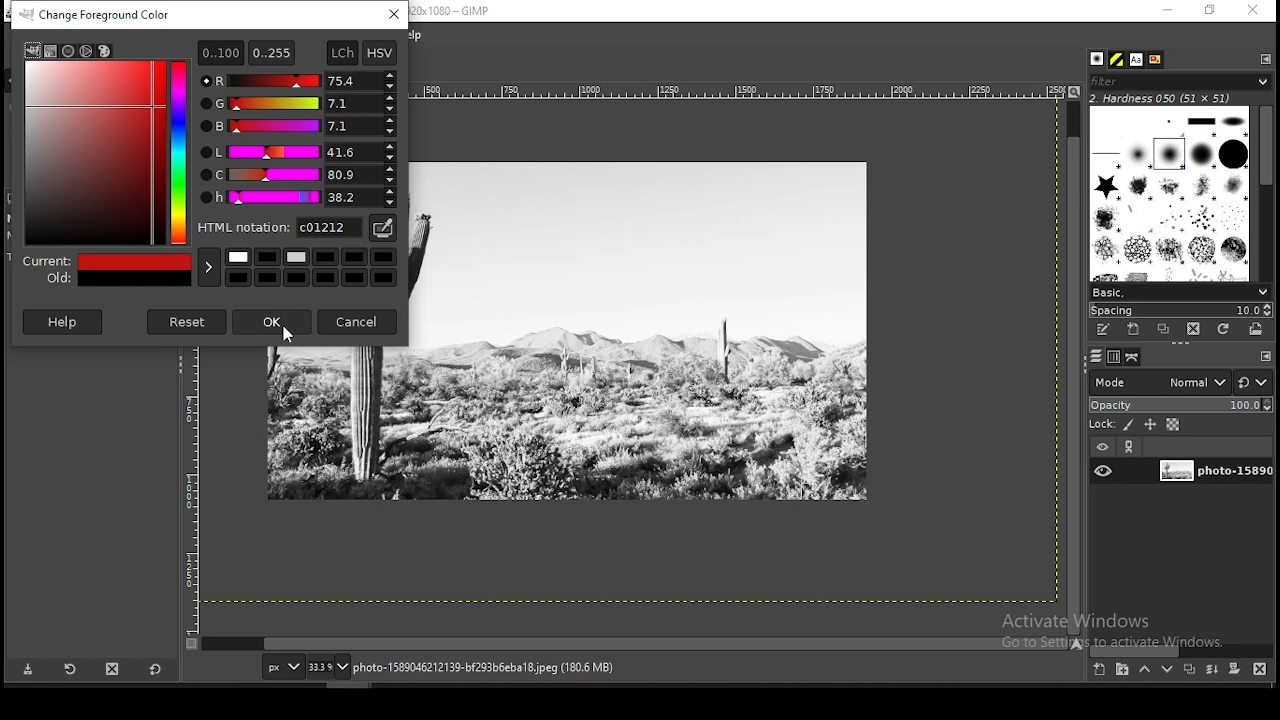 Image resolution: width=1280 pixels, height=720 pixels. What do you see at coordinates (1252, 383) in the screenshot?
I see `switch to other modes` at bounding box center [1252, 383].